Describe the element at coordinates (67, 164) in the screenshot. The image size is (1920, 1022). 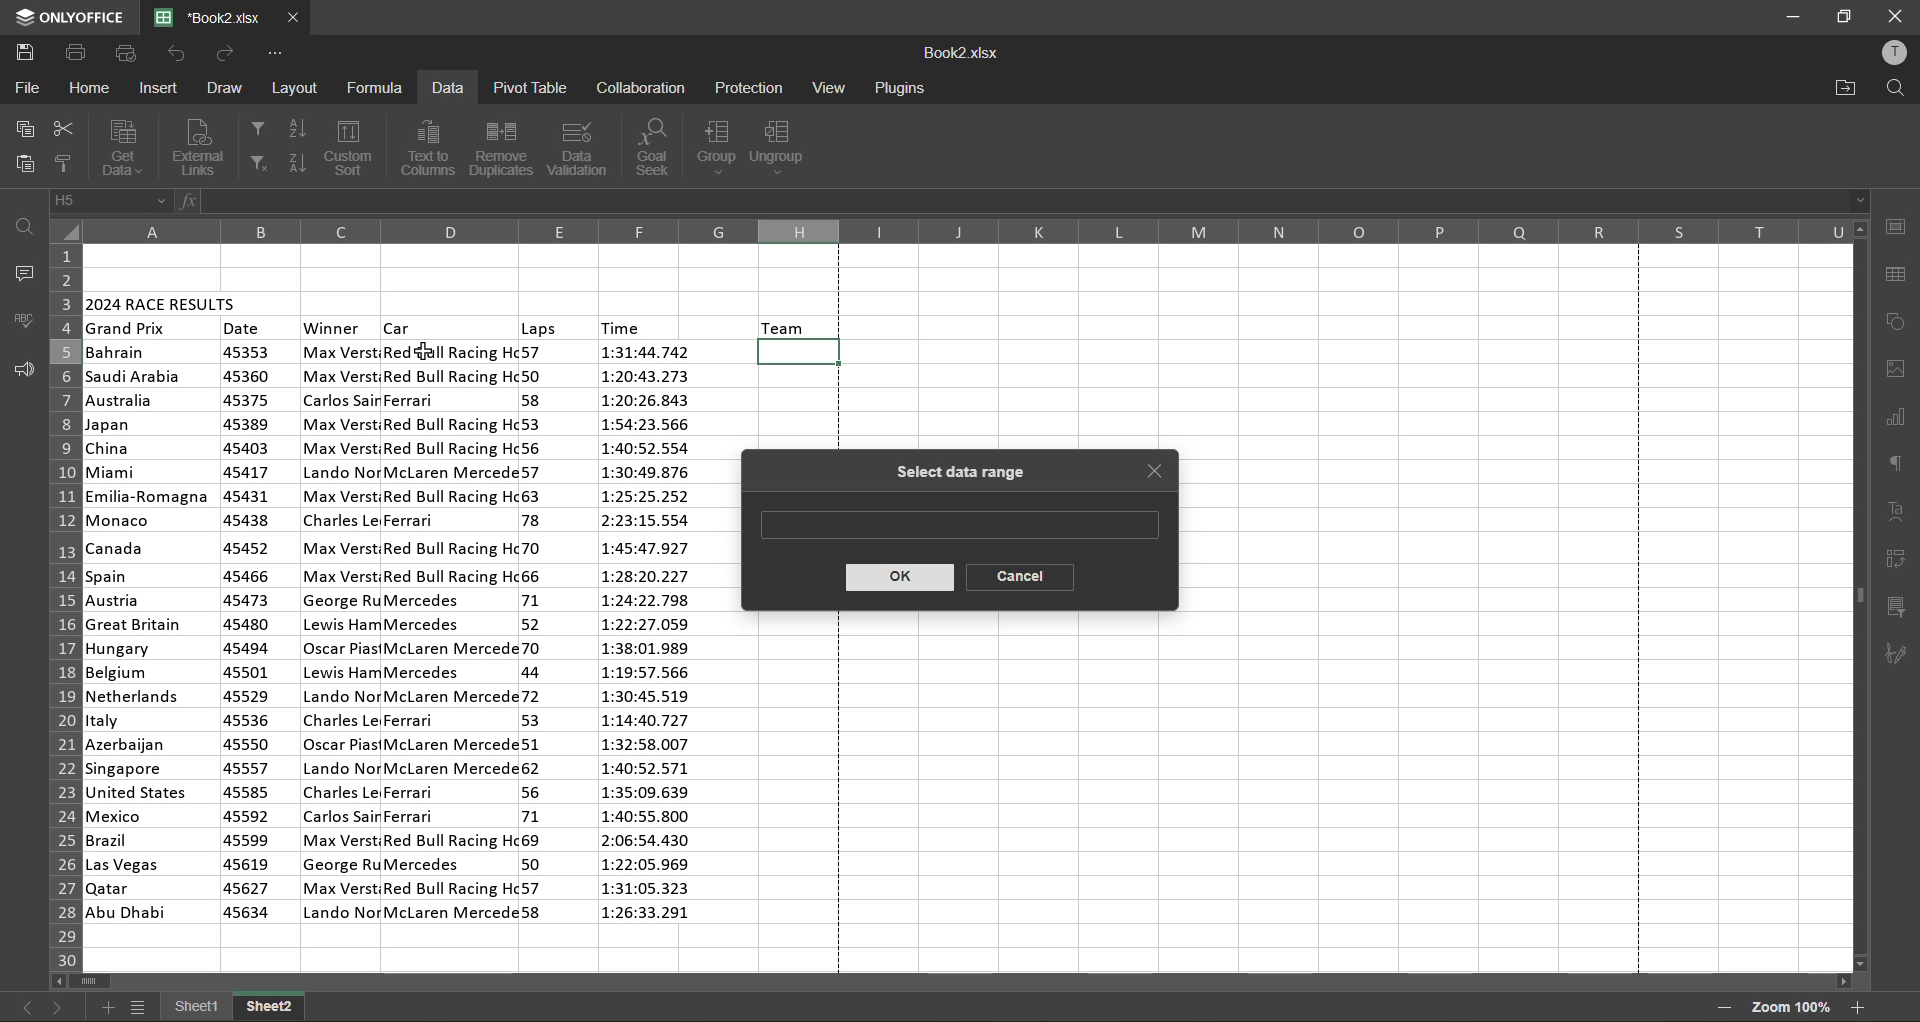
I see `copy style` at that location.